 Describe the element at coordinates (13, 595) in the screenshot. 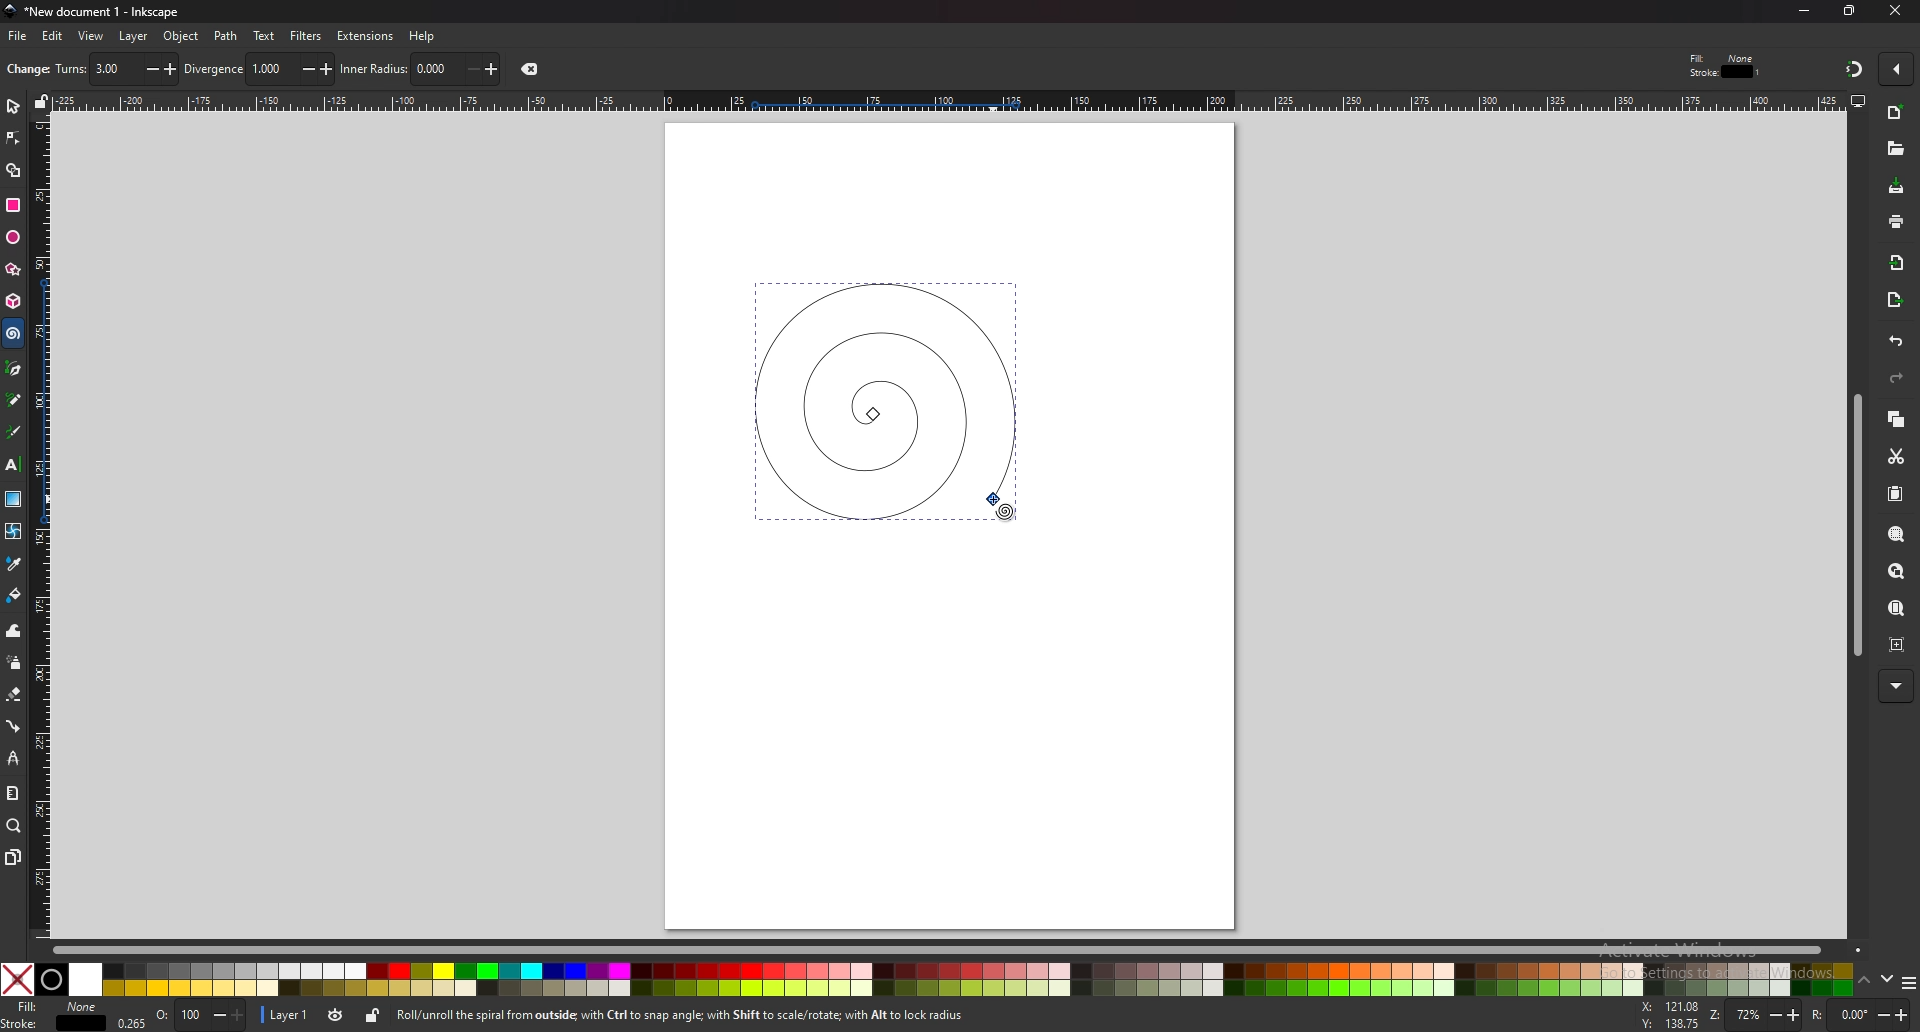

I see `paint bucket` at that location.